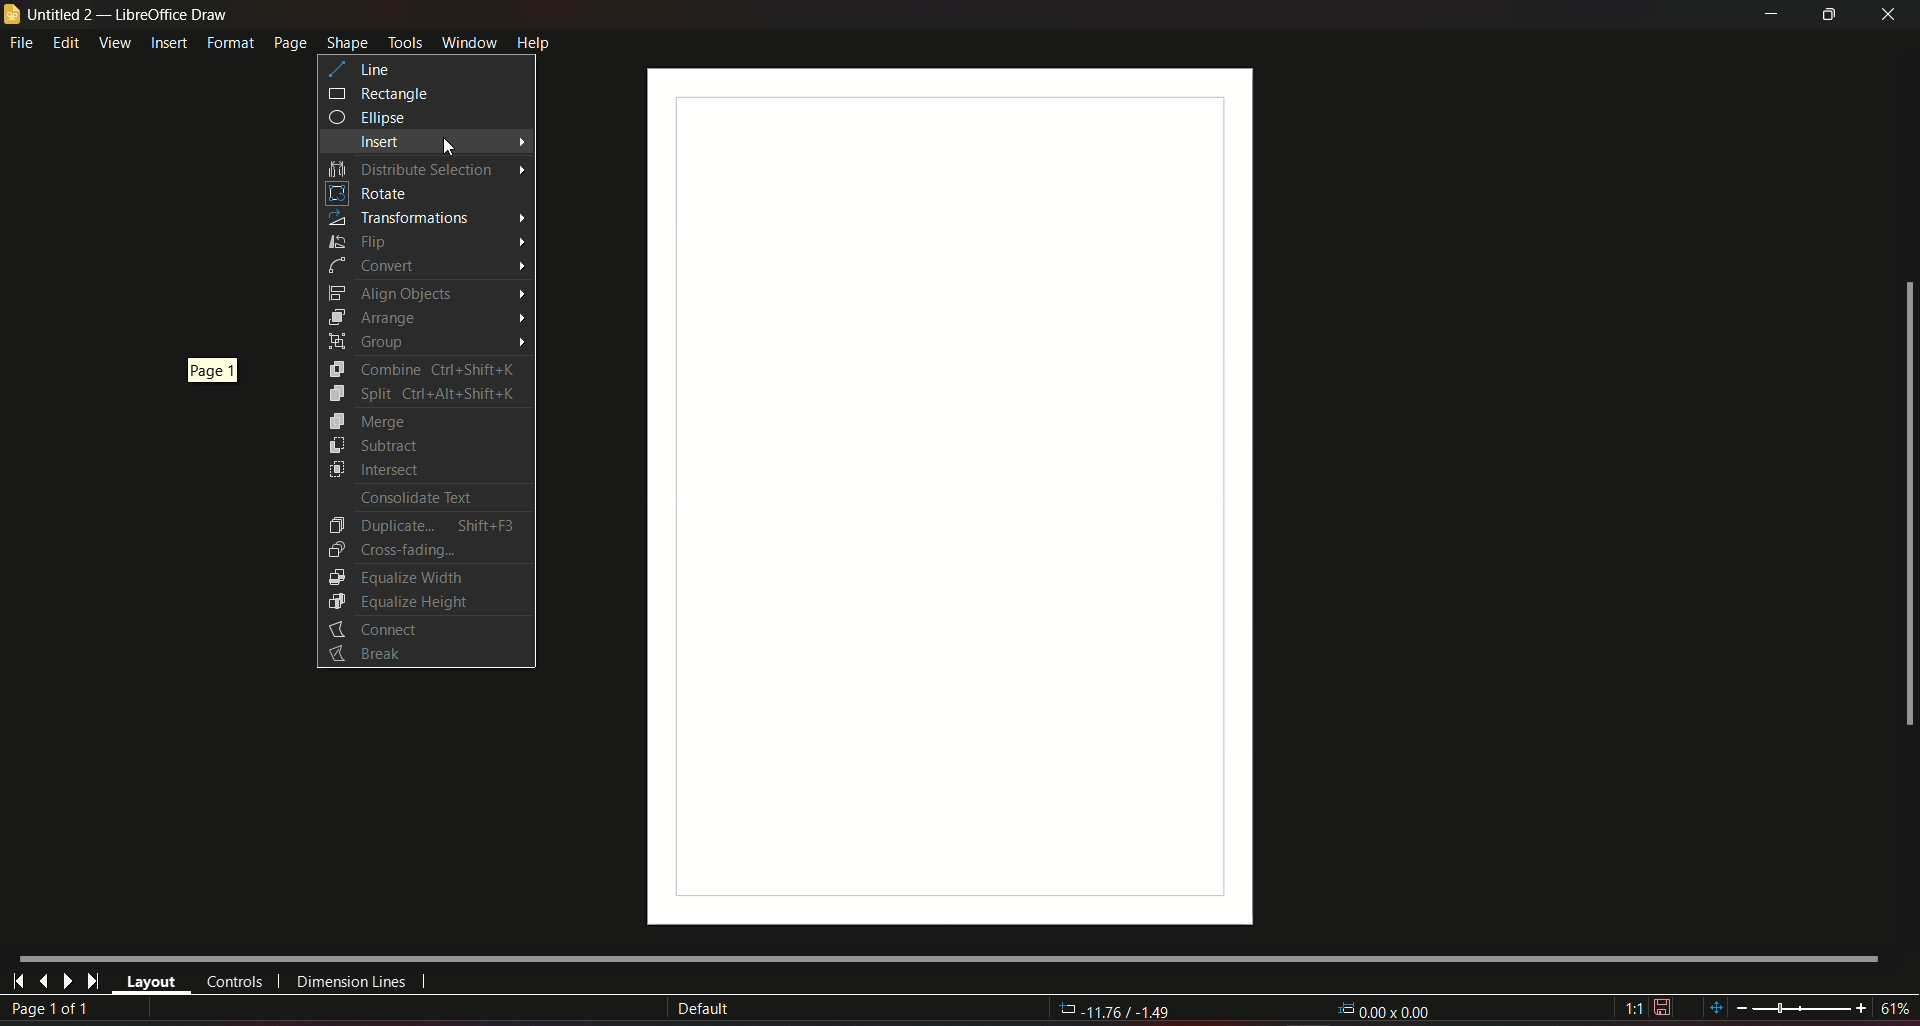 The width and height of the screenshot is (1920, 1026). What do you see at coordinates (365, 656) in the screenshot?
I see `` at bounding box center [365, 656].